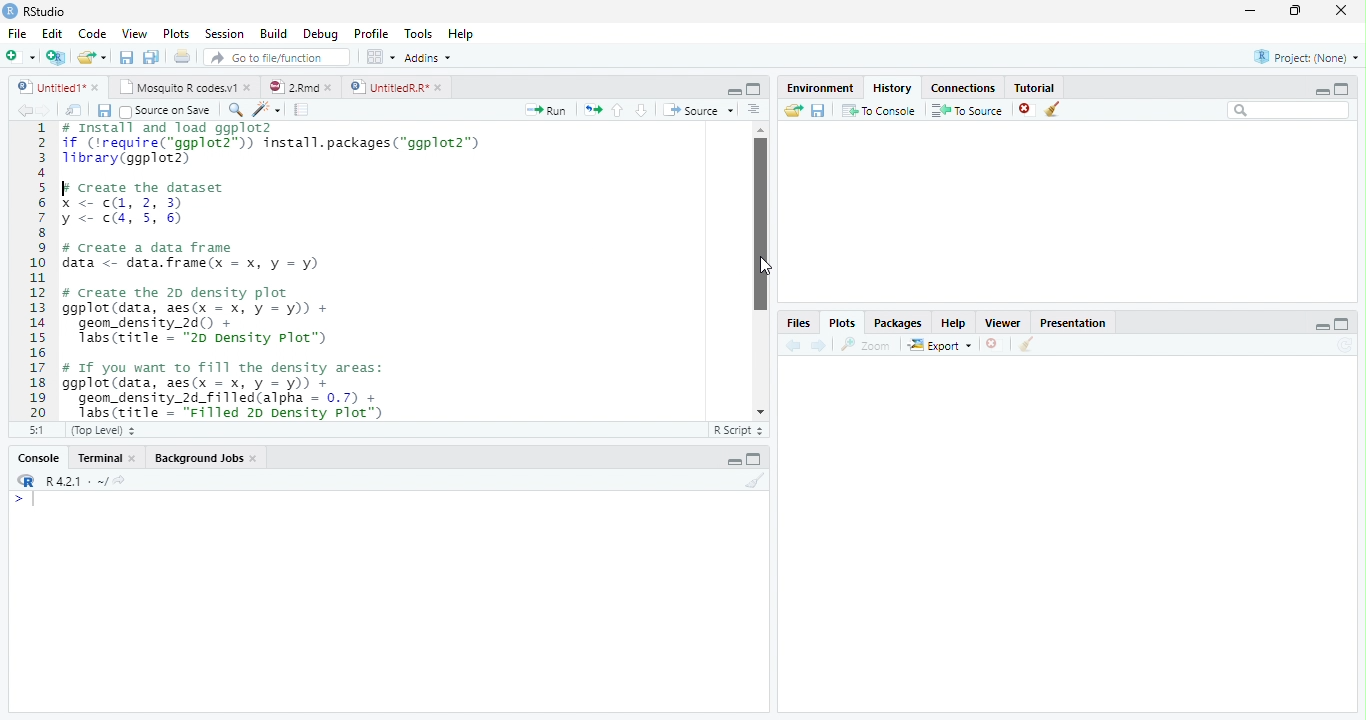 The height and width of the screenshot is (720, 1366). What do you see at coordinates (99, 458) in the screenshot?
I see `Terminal` at bounding box center [99, 458].